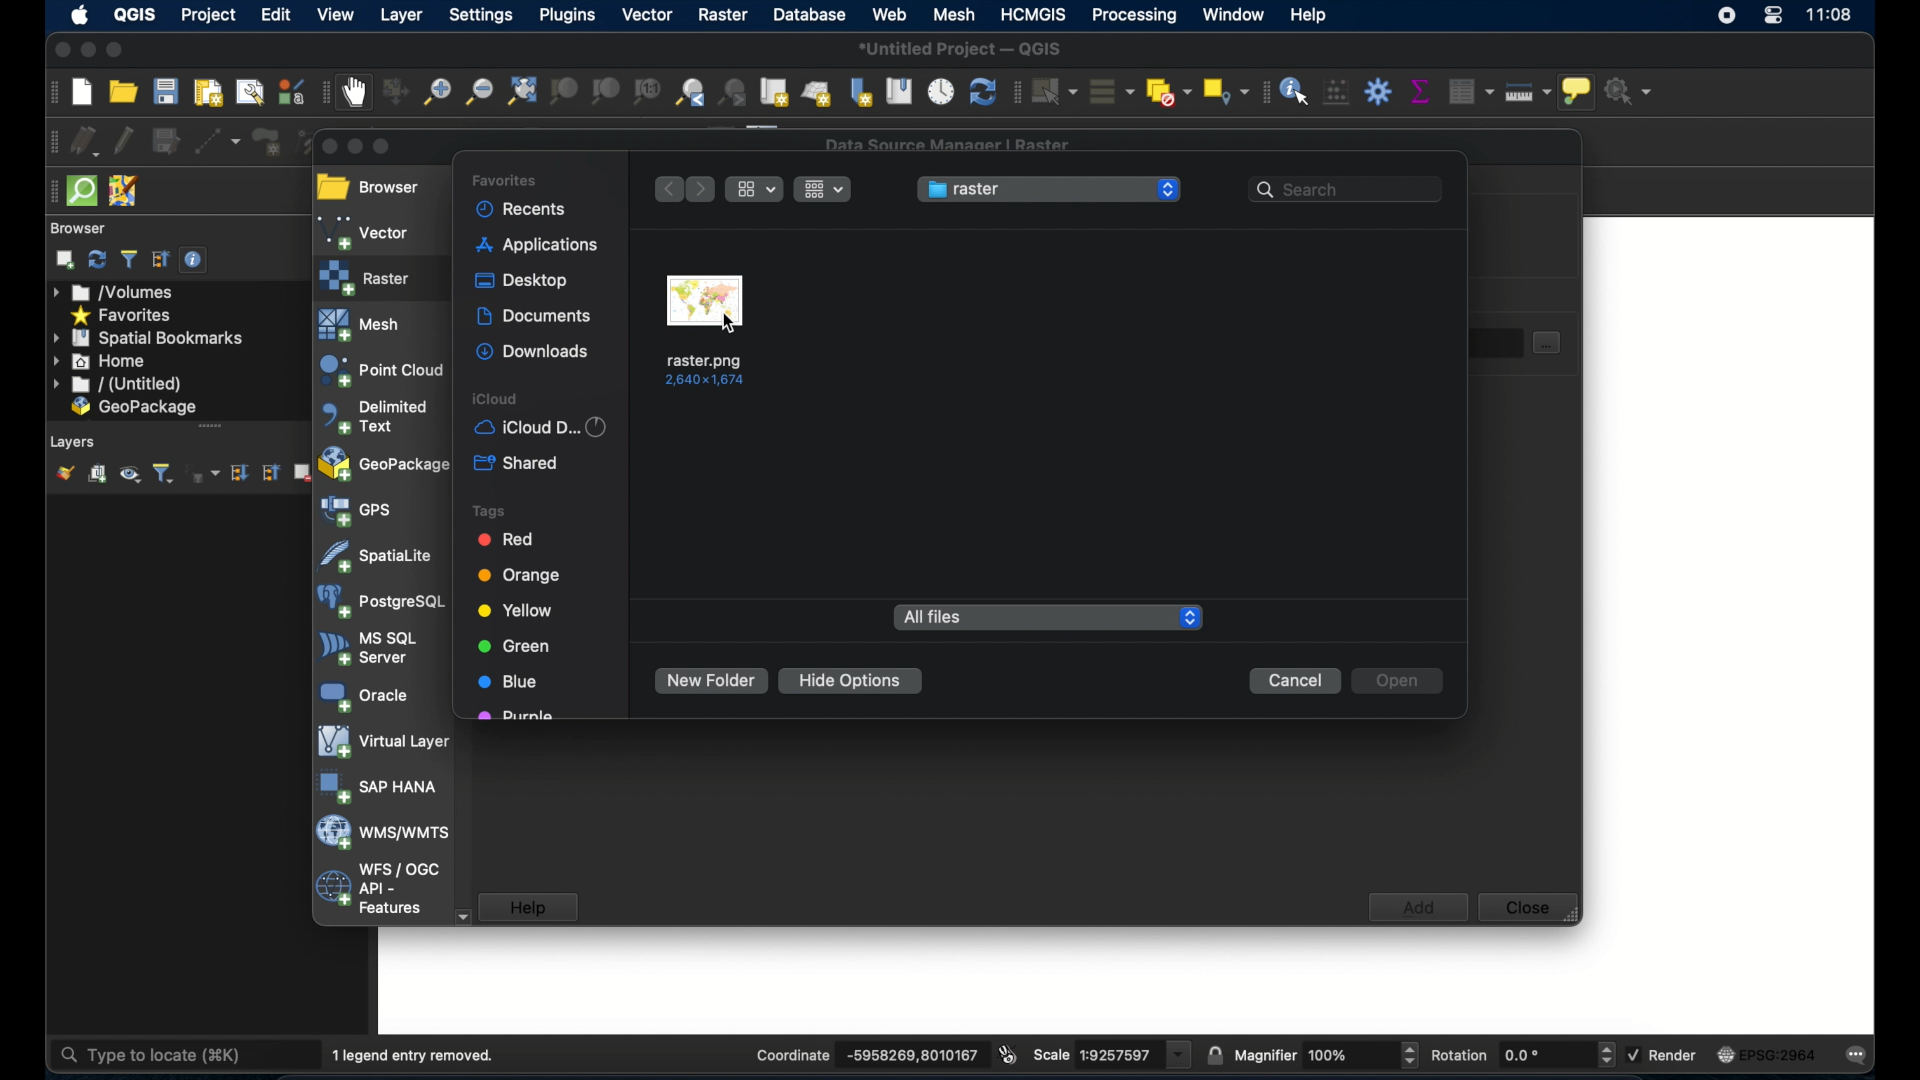 The height and width of the screenshot is (1080, 1920). Describe the element at coordinates (850, 678) in the screenshot. I see `hide options` at that location.